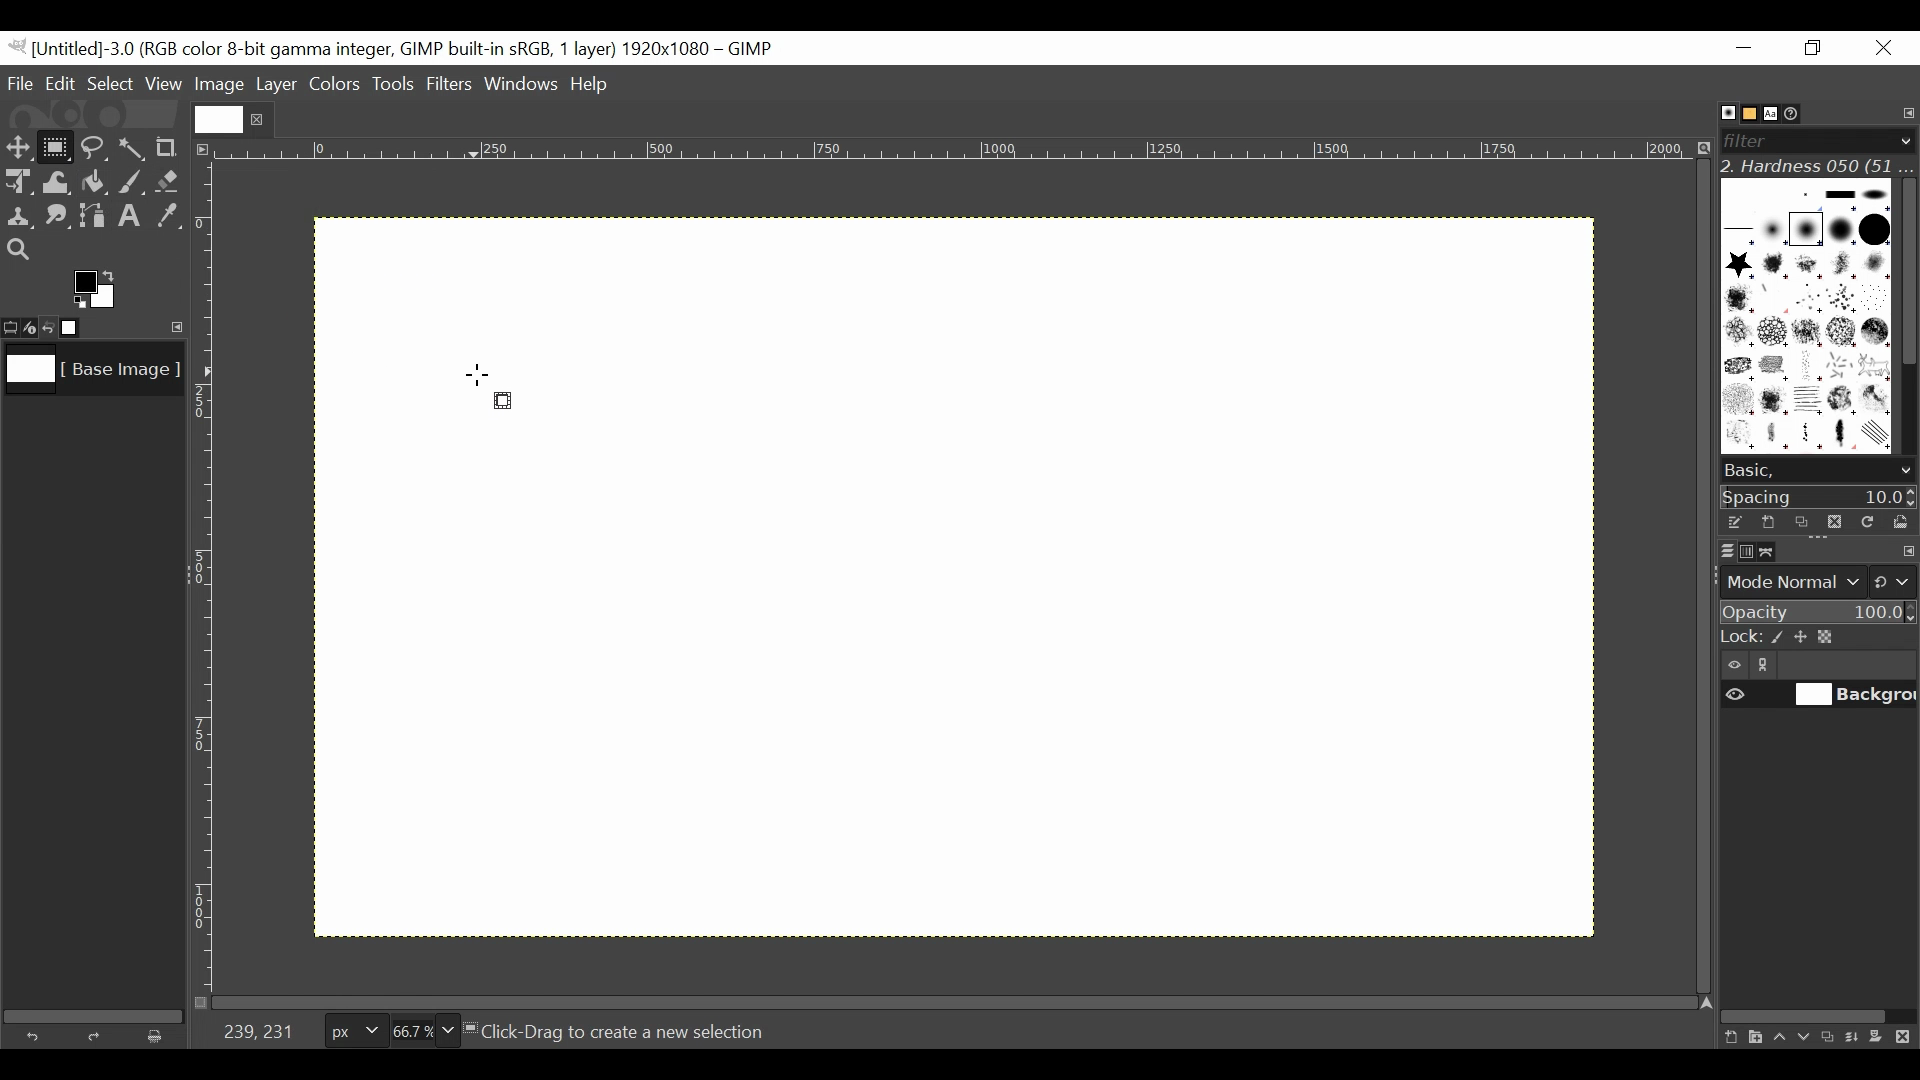  I want to click on Refresh, so click(1865, 520).